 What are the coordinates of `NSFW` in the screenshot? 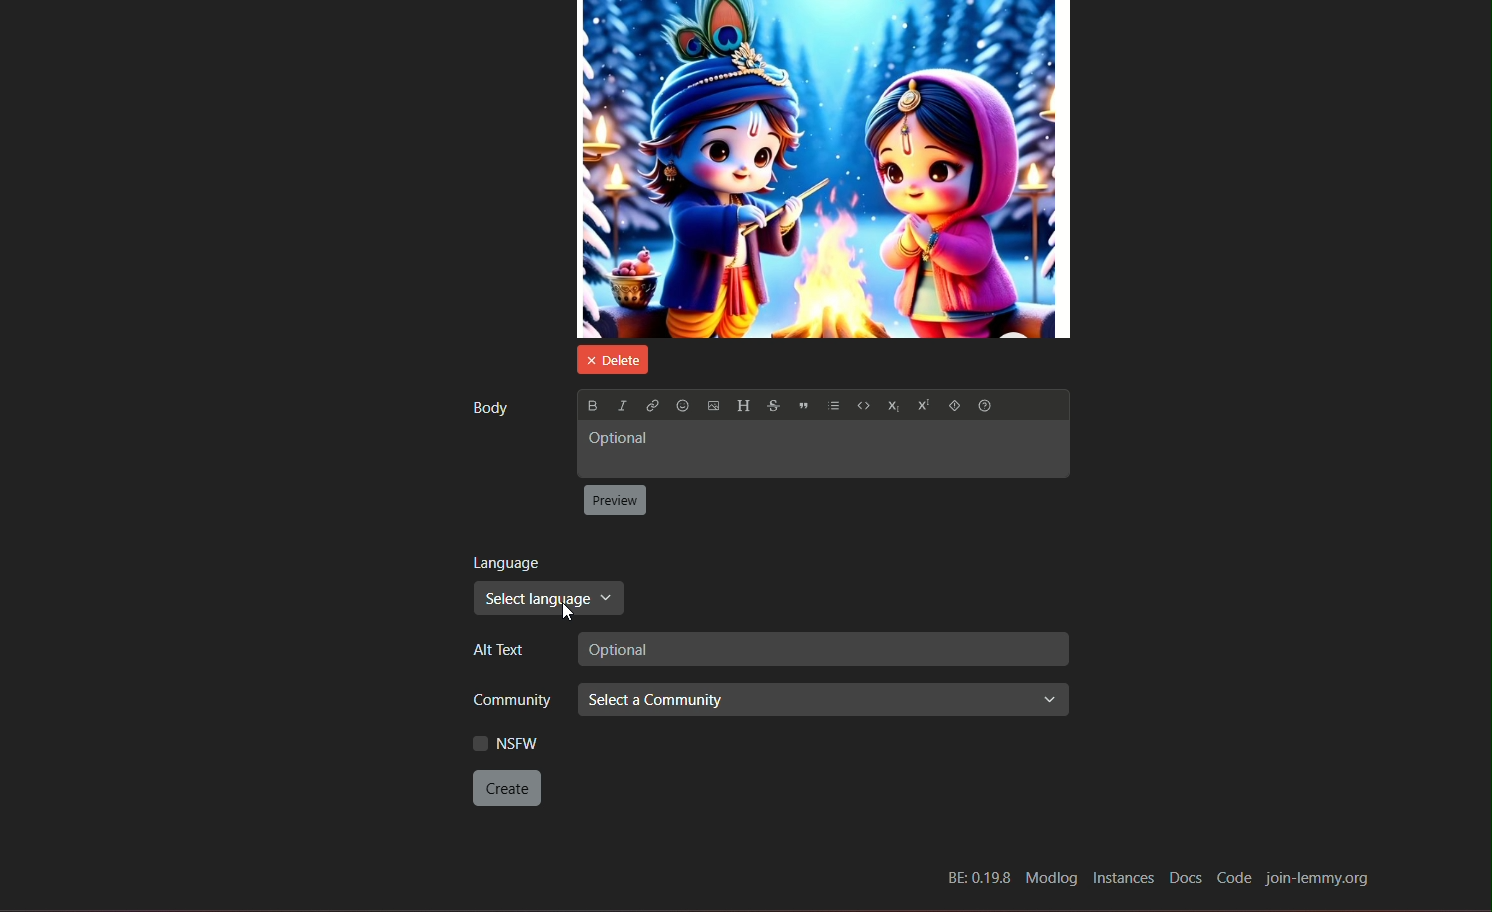 It's located at (505, 743).